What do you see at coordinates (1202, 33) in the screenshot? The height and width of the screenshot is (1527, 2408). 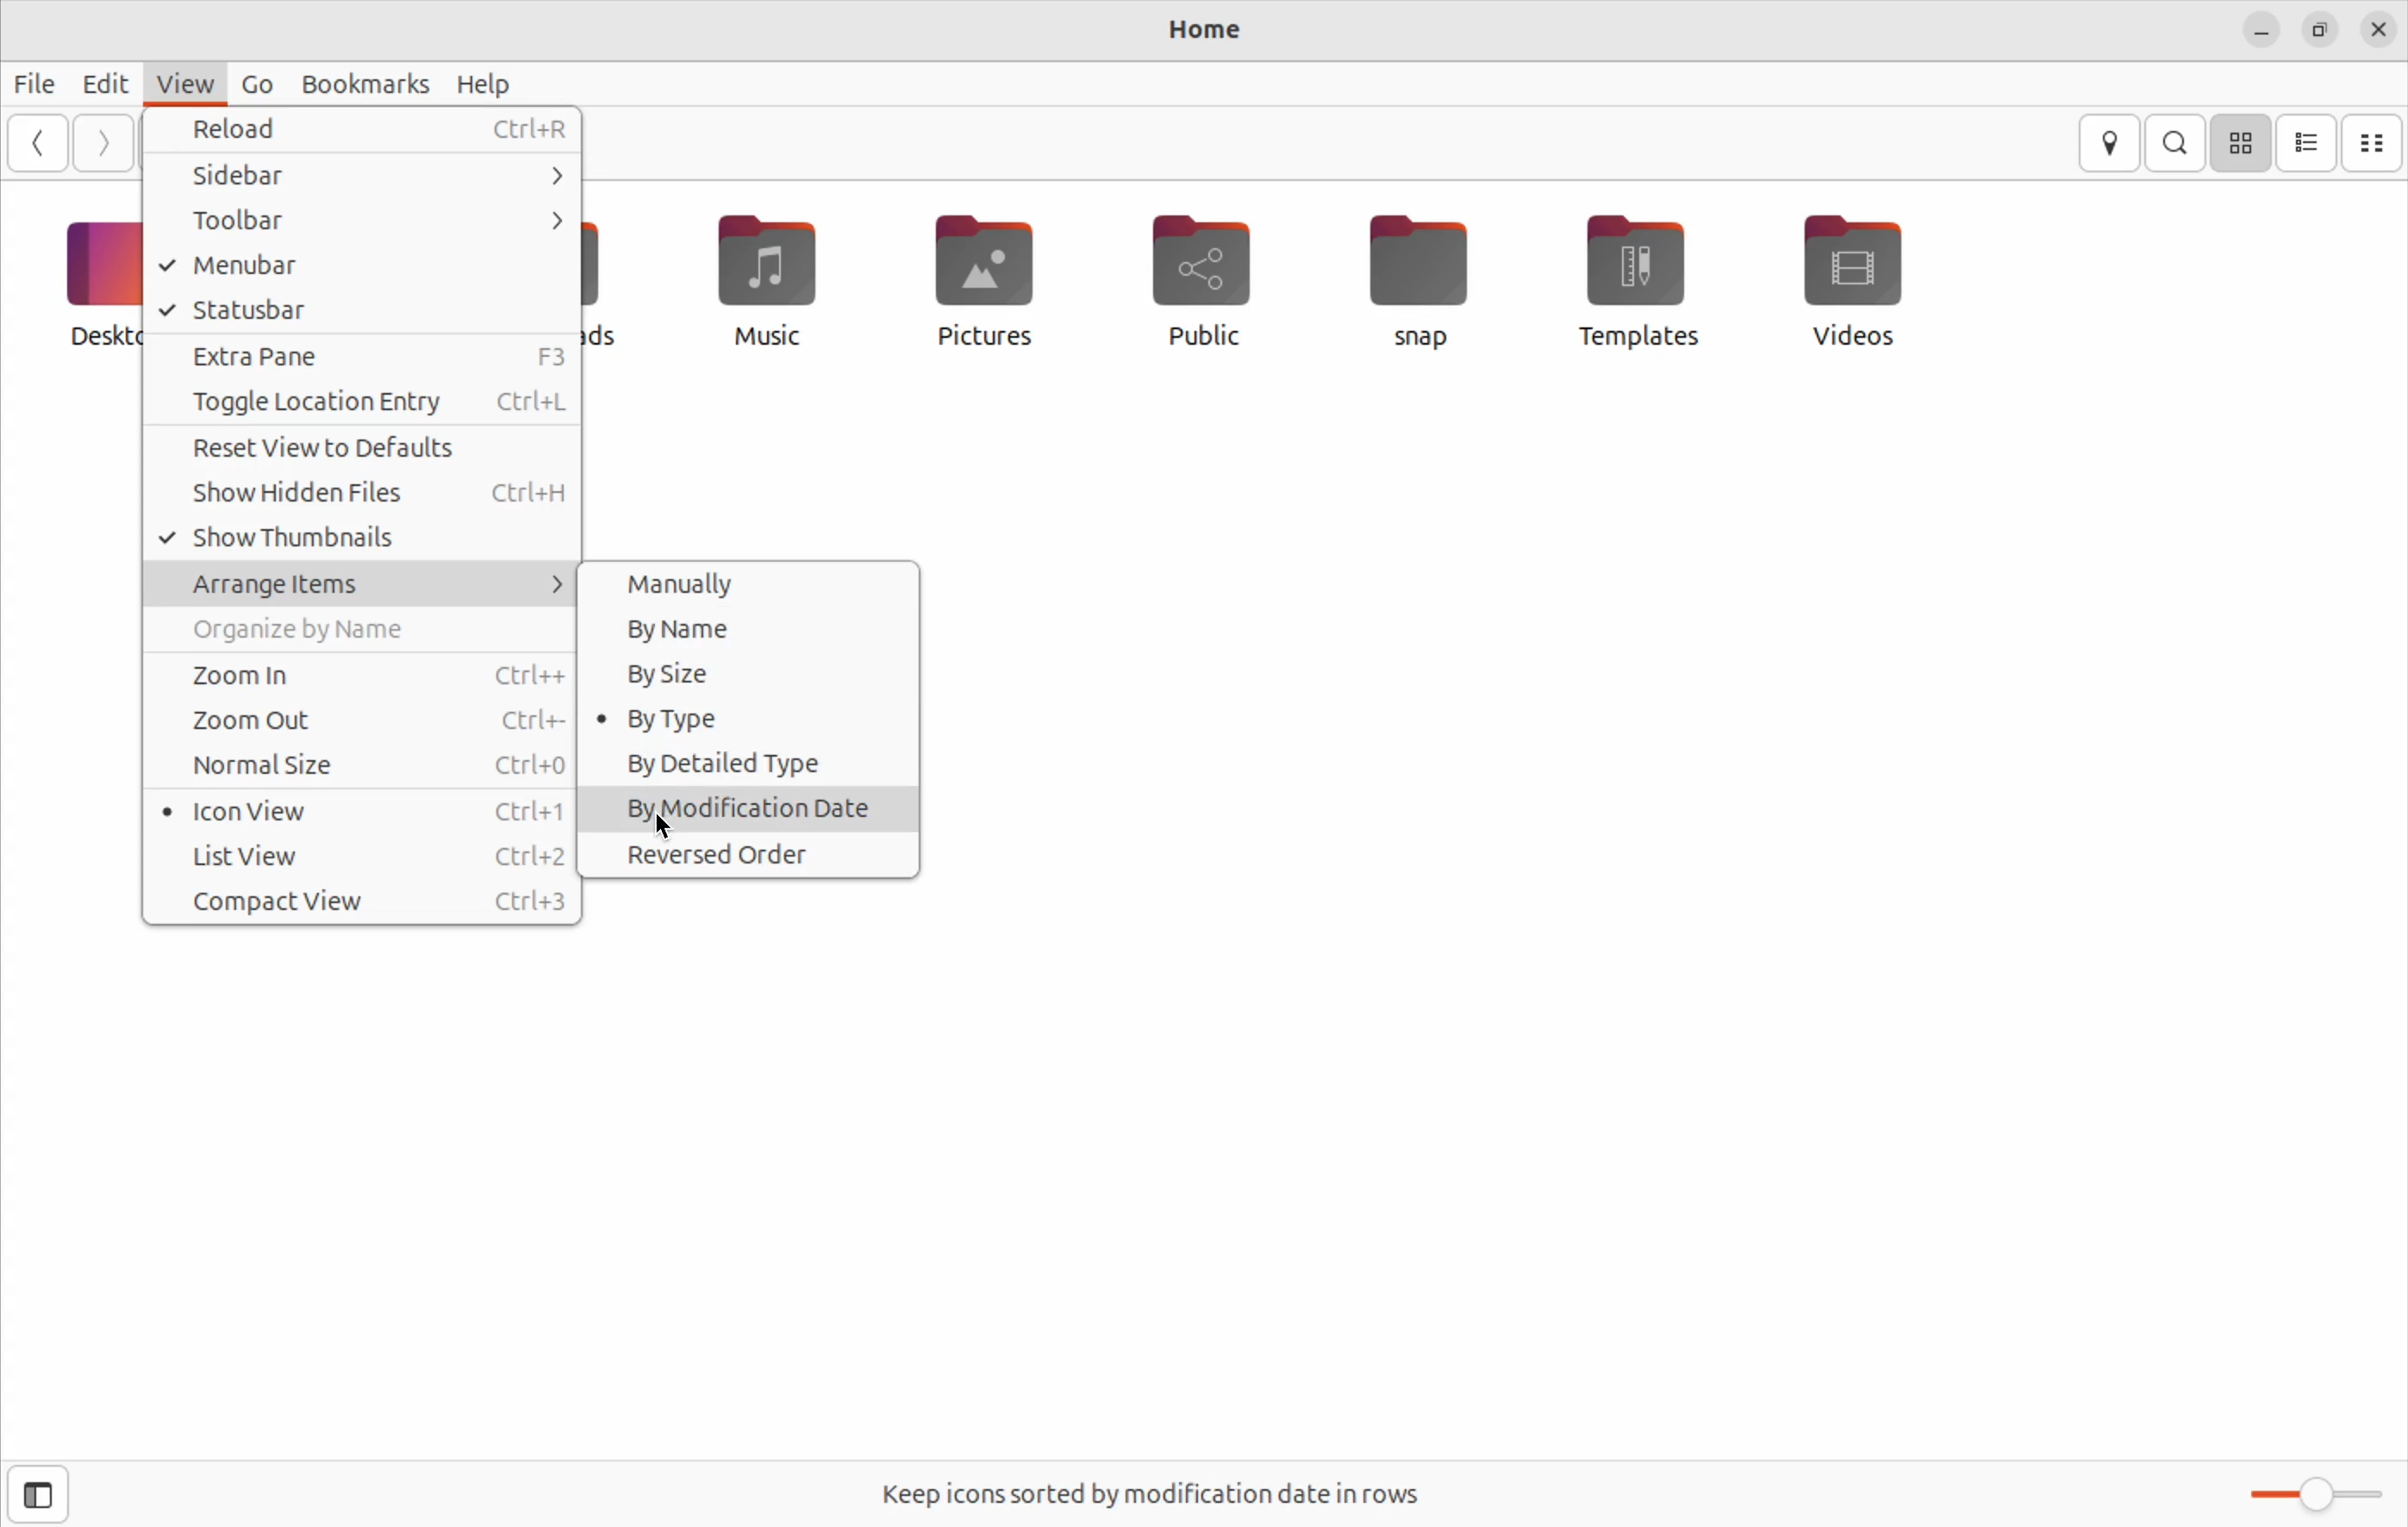 I see `home` at bounding box center [1202, 33].